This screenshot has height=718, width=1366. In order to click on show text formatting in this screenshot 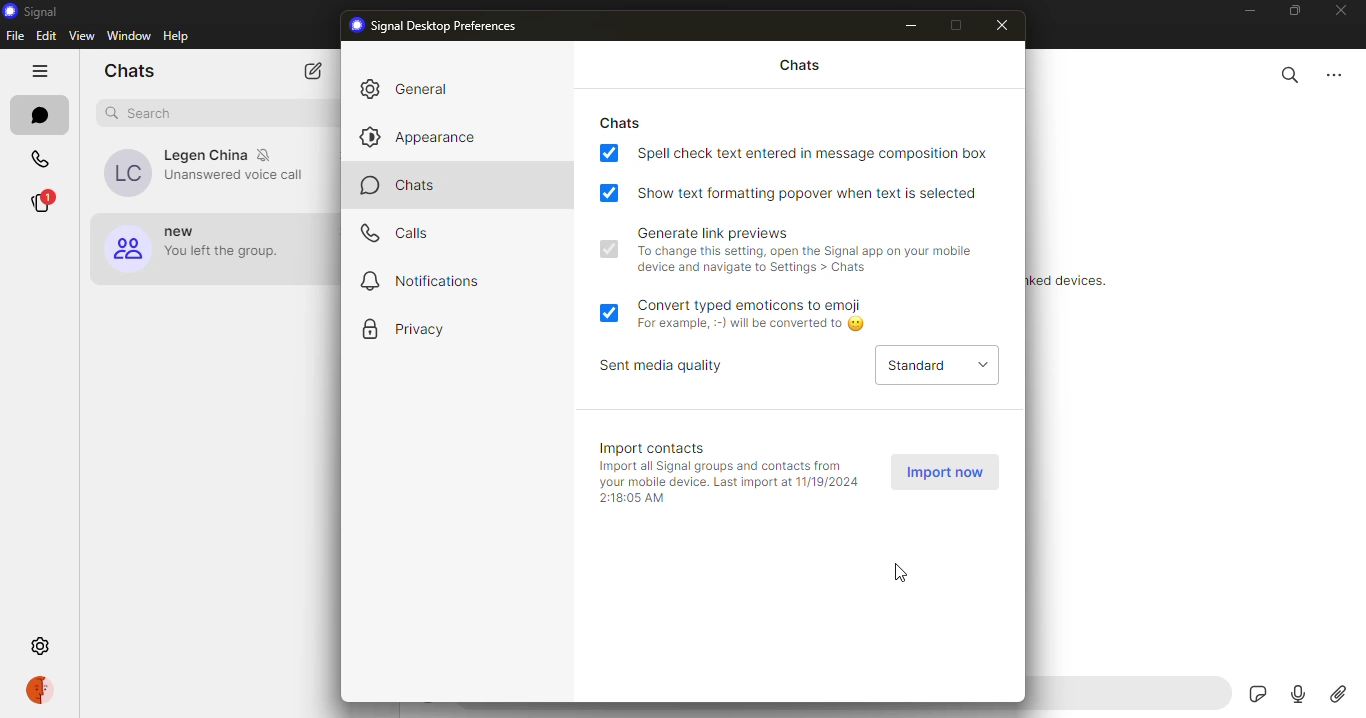, I will do `click(816, 193)`.